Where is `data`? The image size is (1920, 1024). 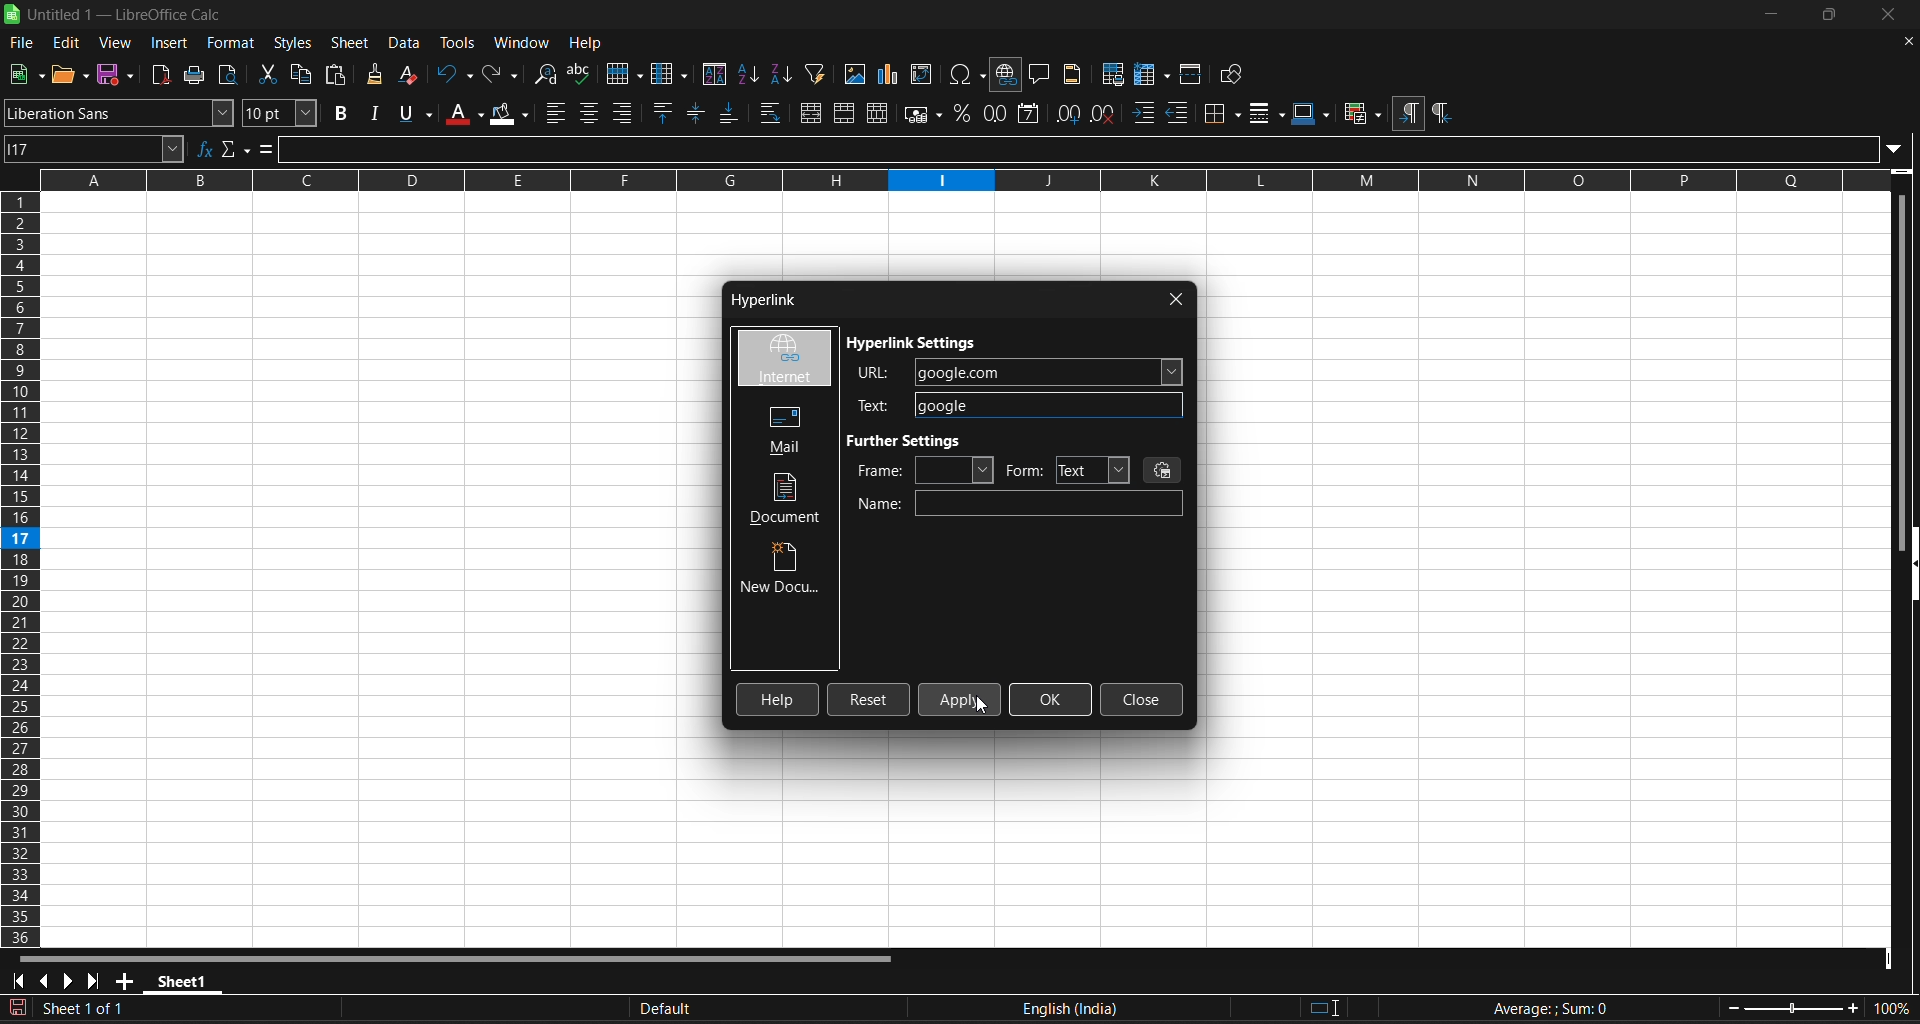 data is located at coordinates (408, 43).